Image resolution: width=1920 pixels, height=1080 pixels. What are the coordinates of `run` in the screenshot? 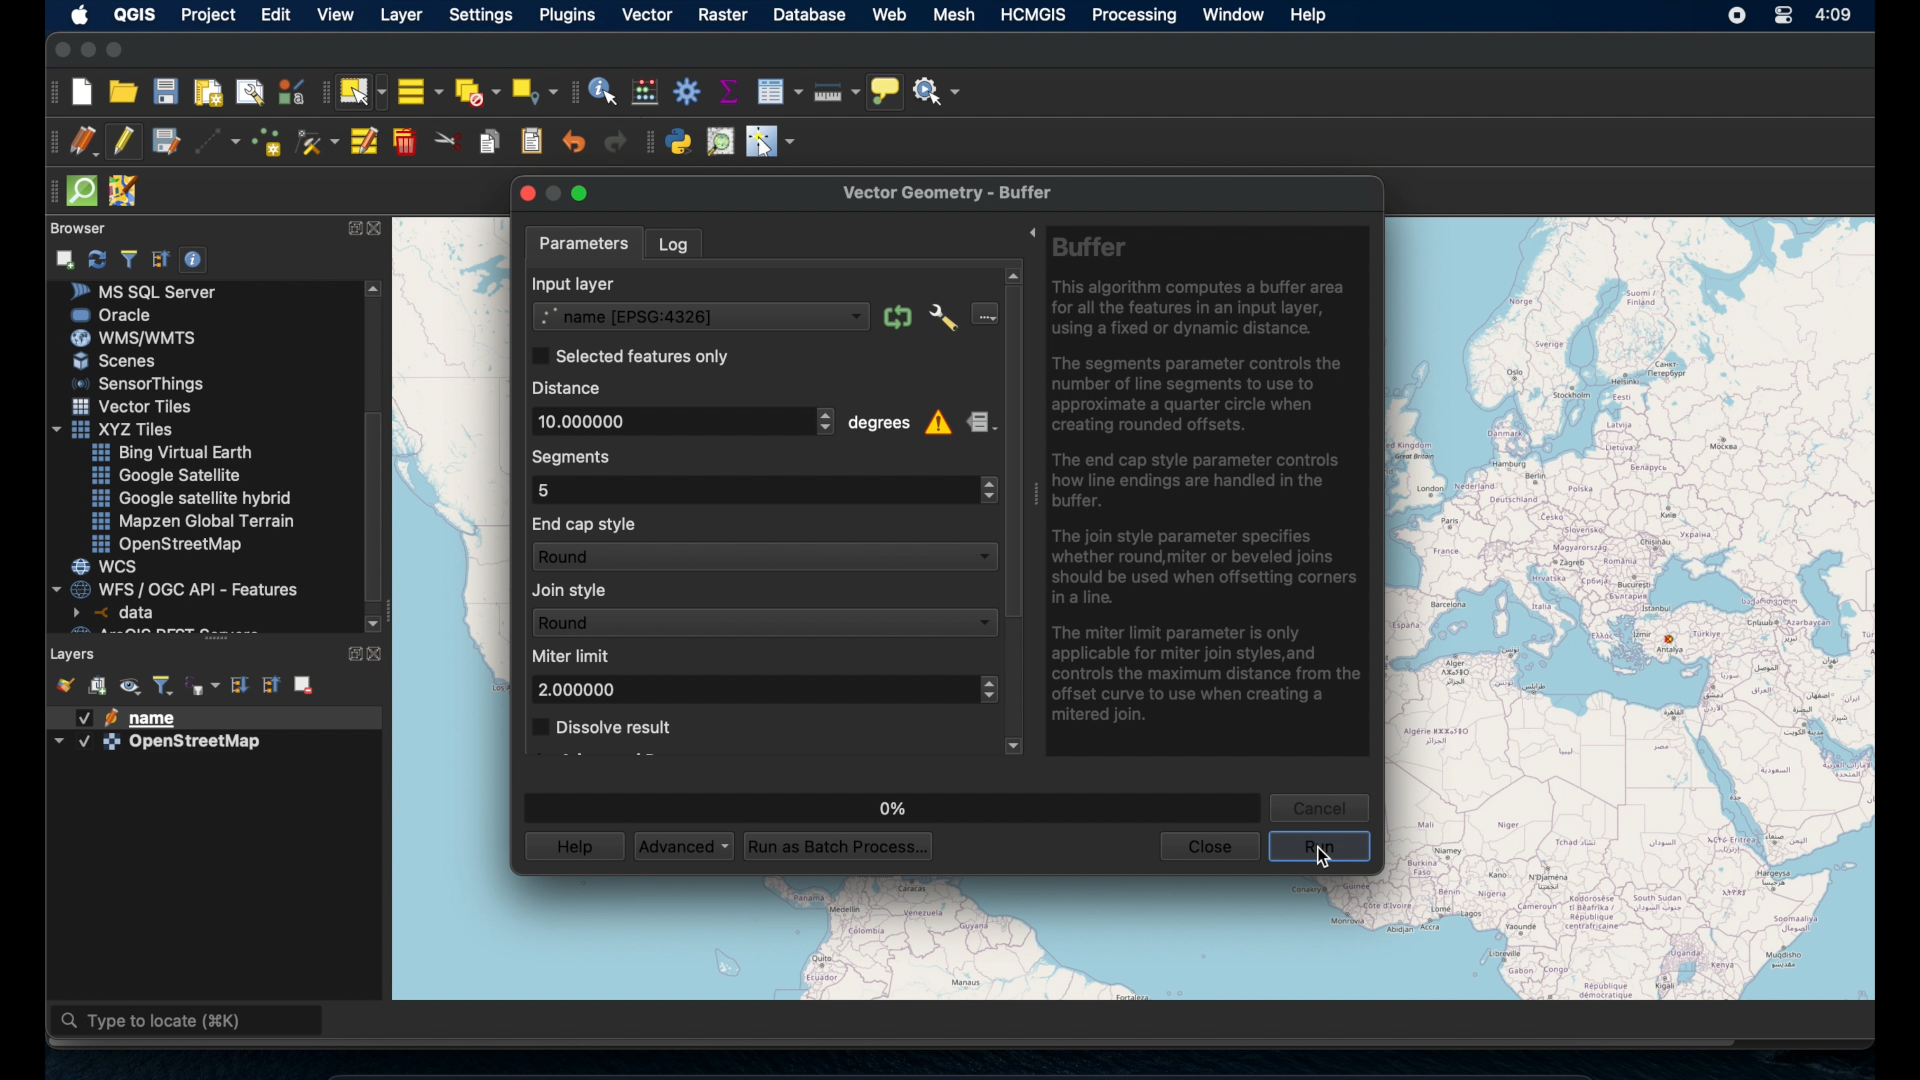 It's located at (1322, 847).